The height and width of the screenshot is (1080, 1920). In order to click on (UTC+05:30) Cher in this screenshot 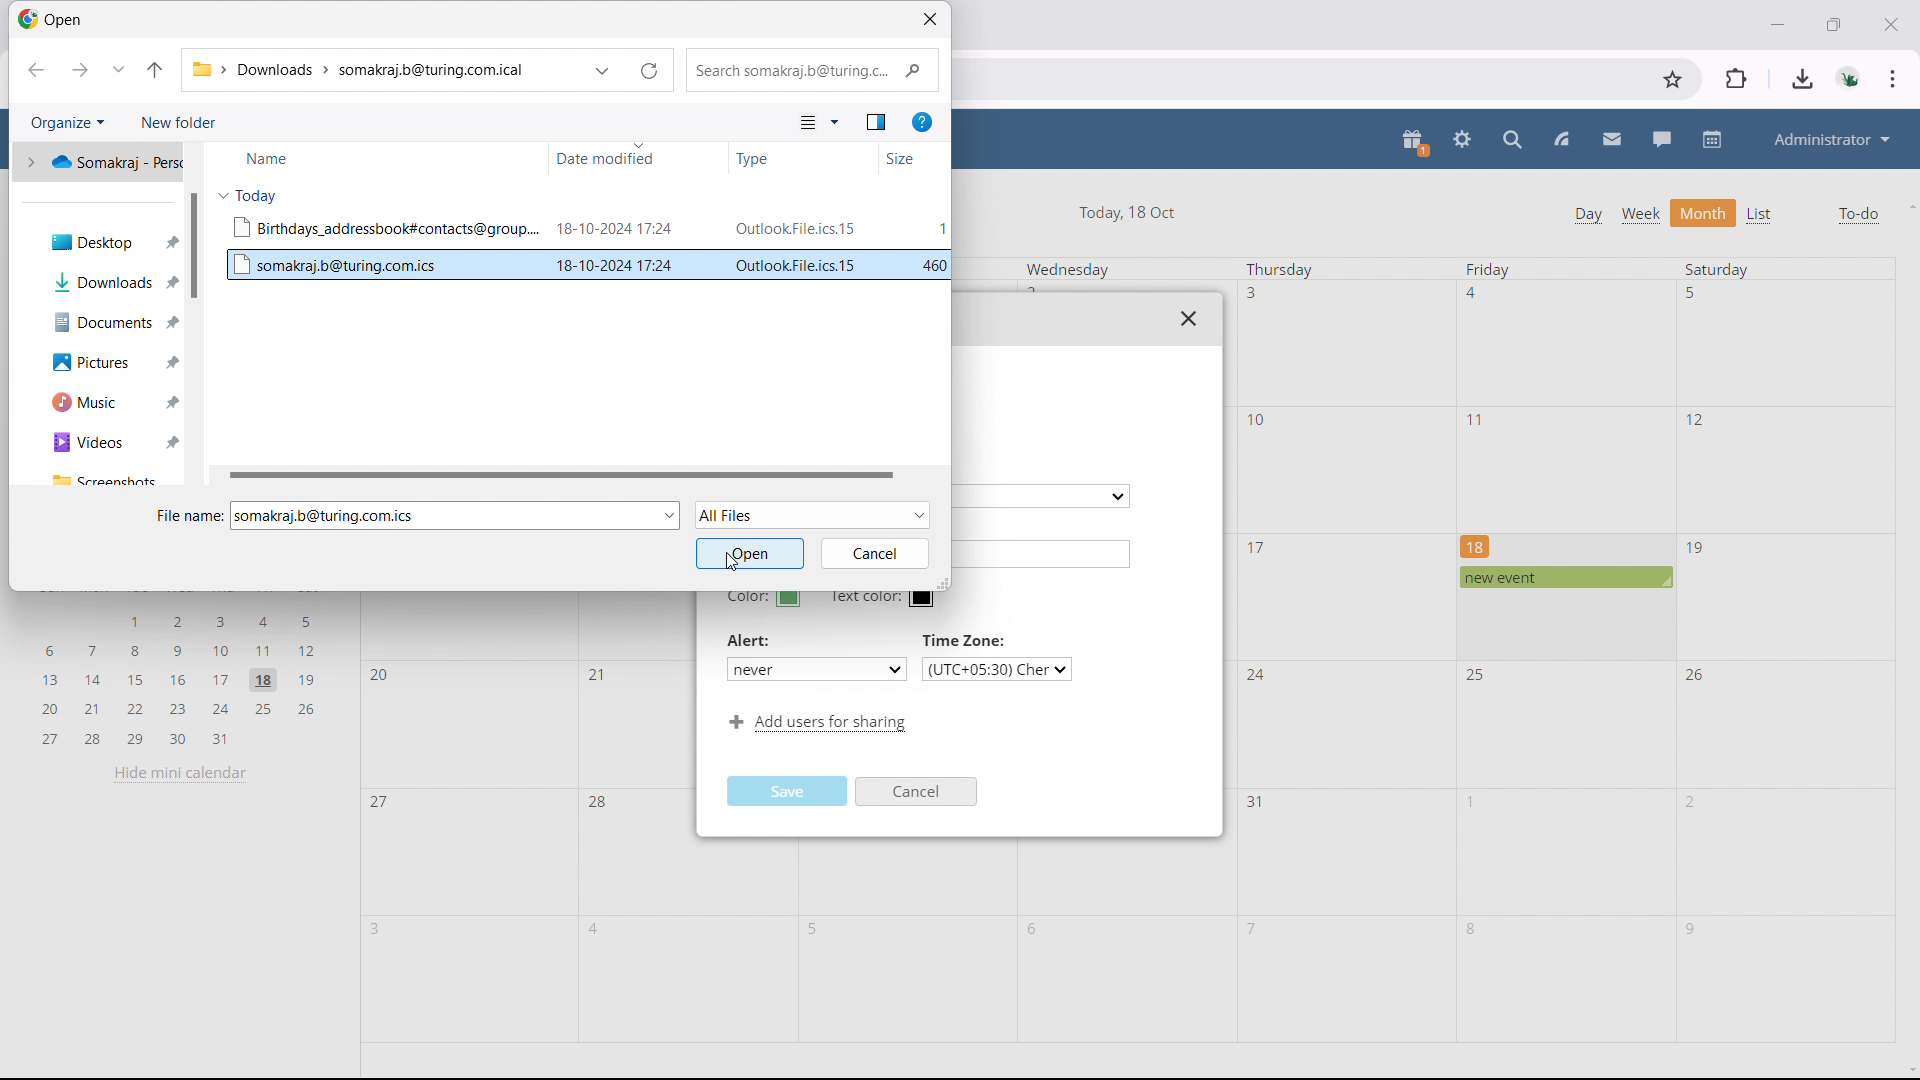, I will do `click(997, 669)`.